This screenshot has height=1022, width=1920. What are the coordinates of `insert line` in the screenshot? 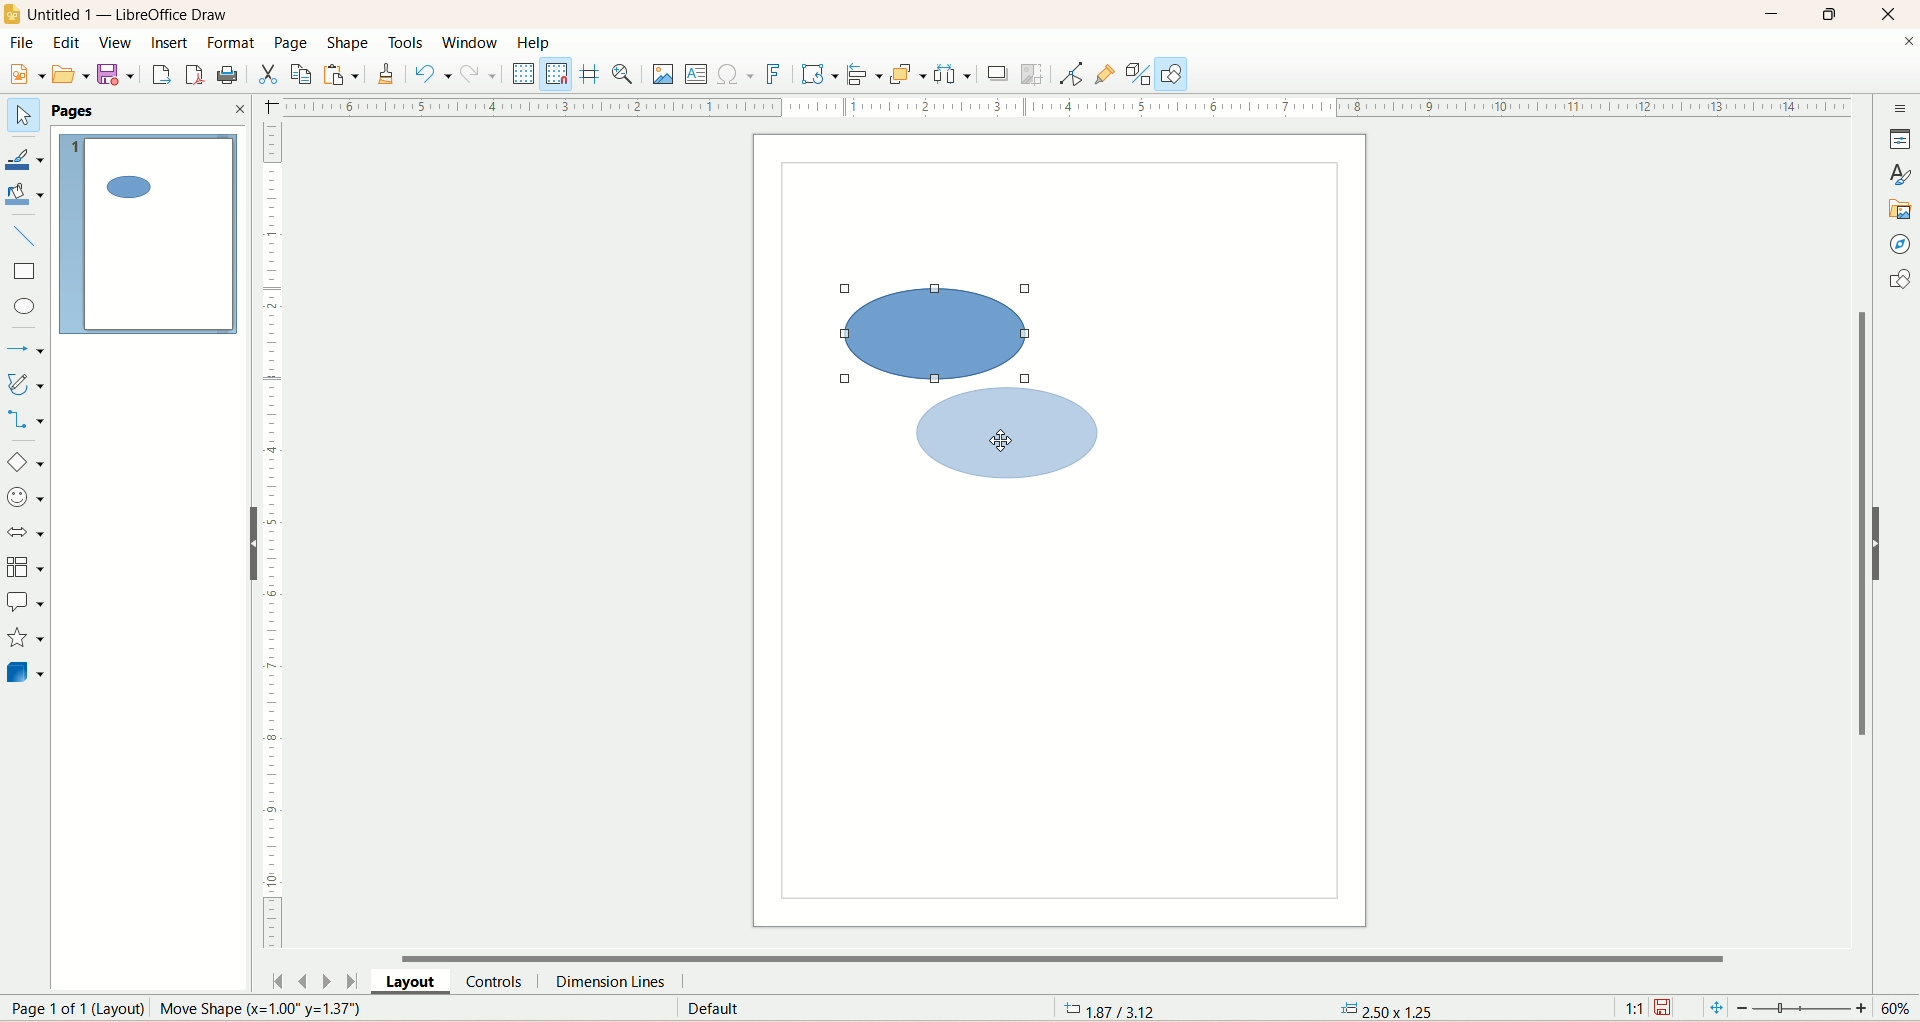 It's located at (24, 235).